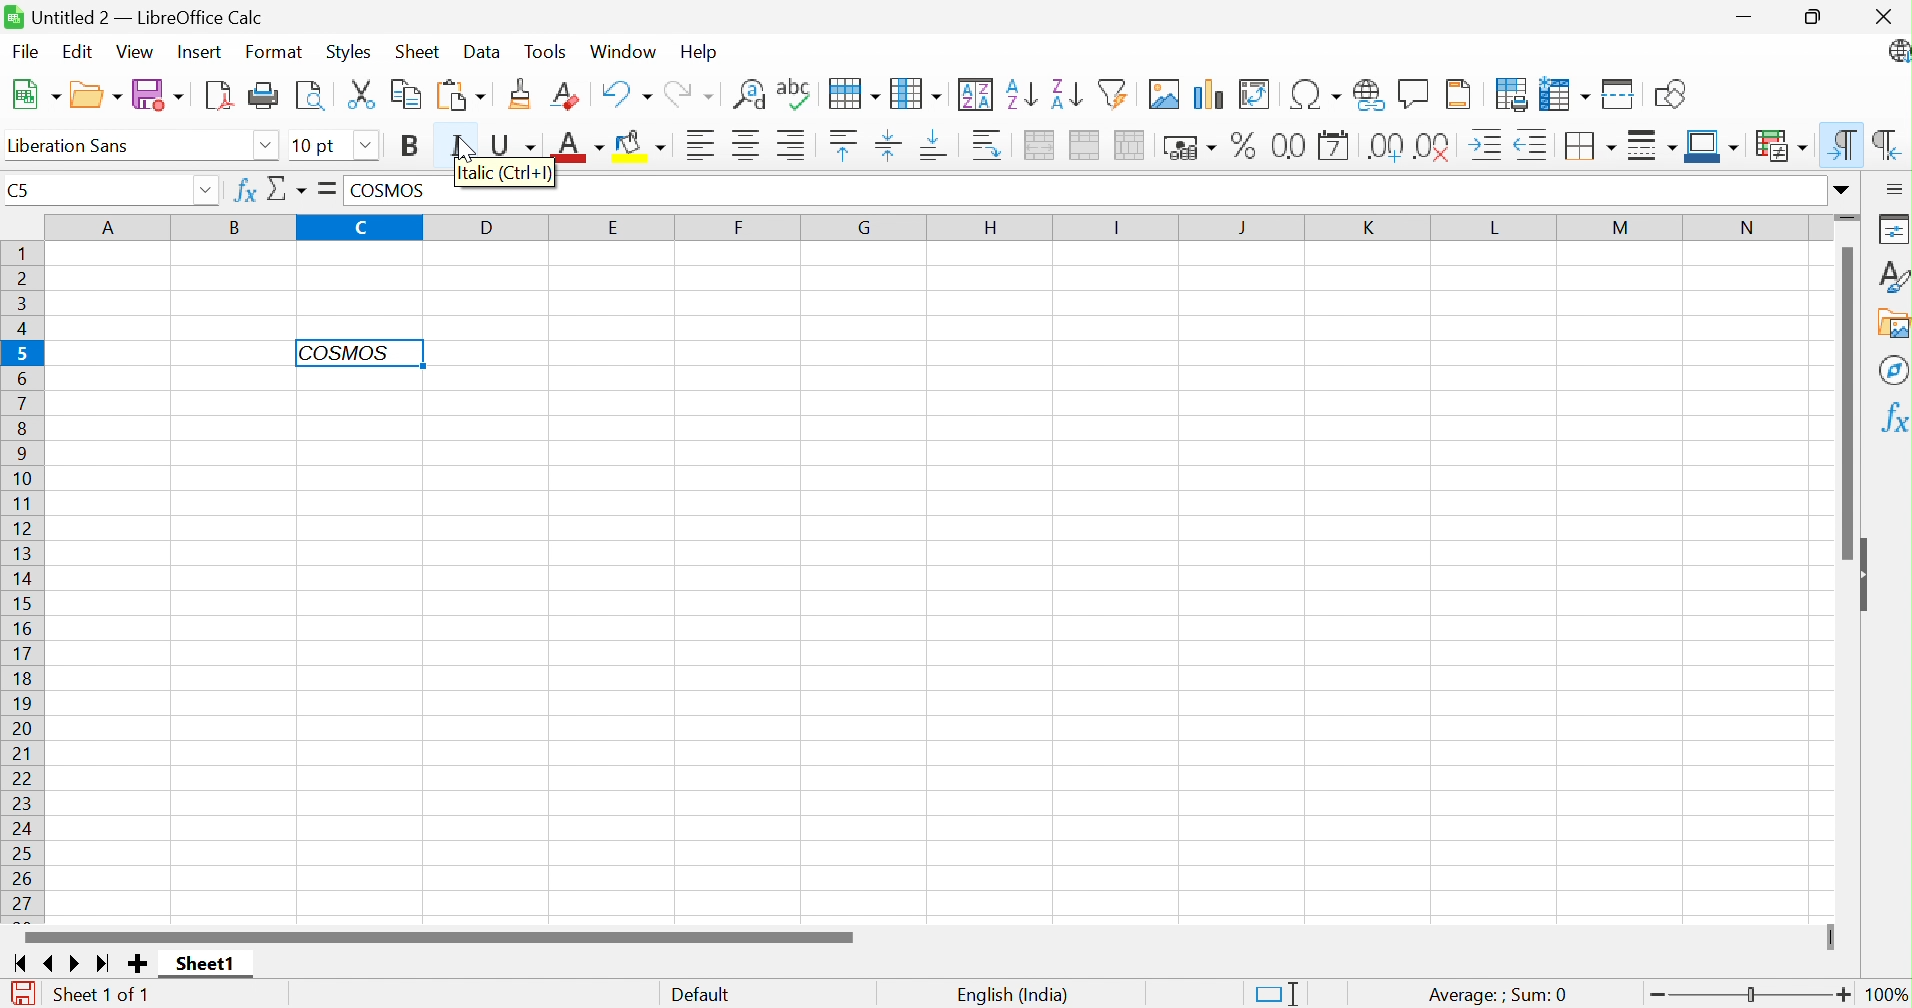  What do you see at coordinates (308, 99) in the screenshot?
I see `Toggle print as preview` at bounding box center [308, 99].